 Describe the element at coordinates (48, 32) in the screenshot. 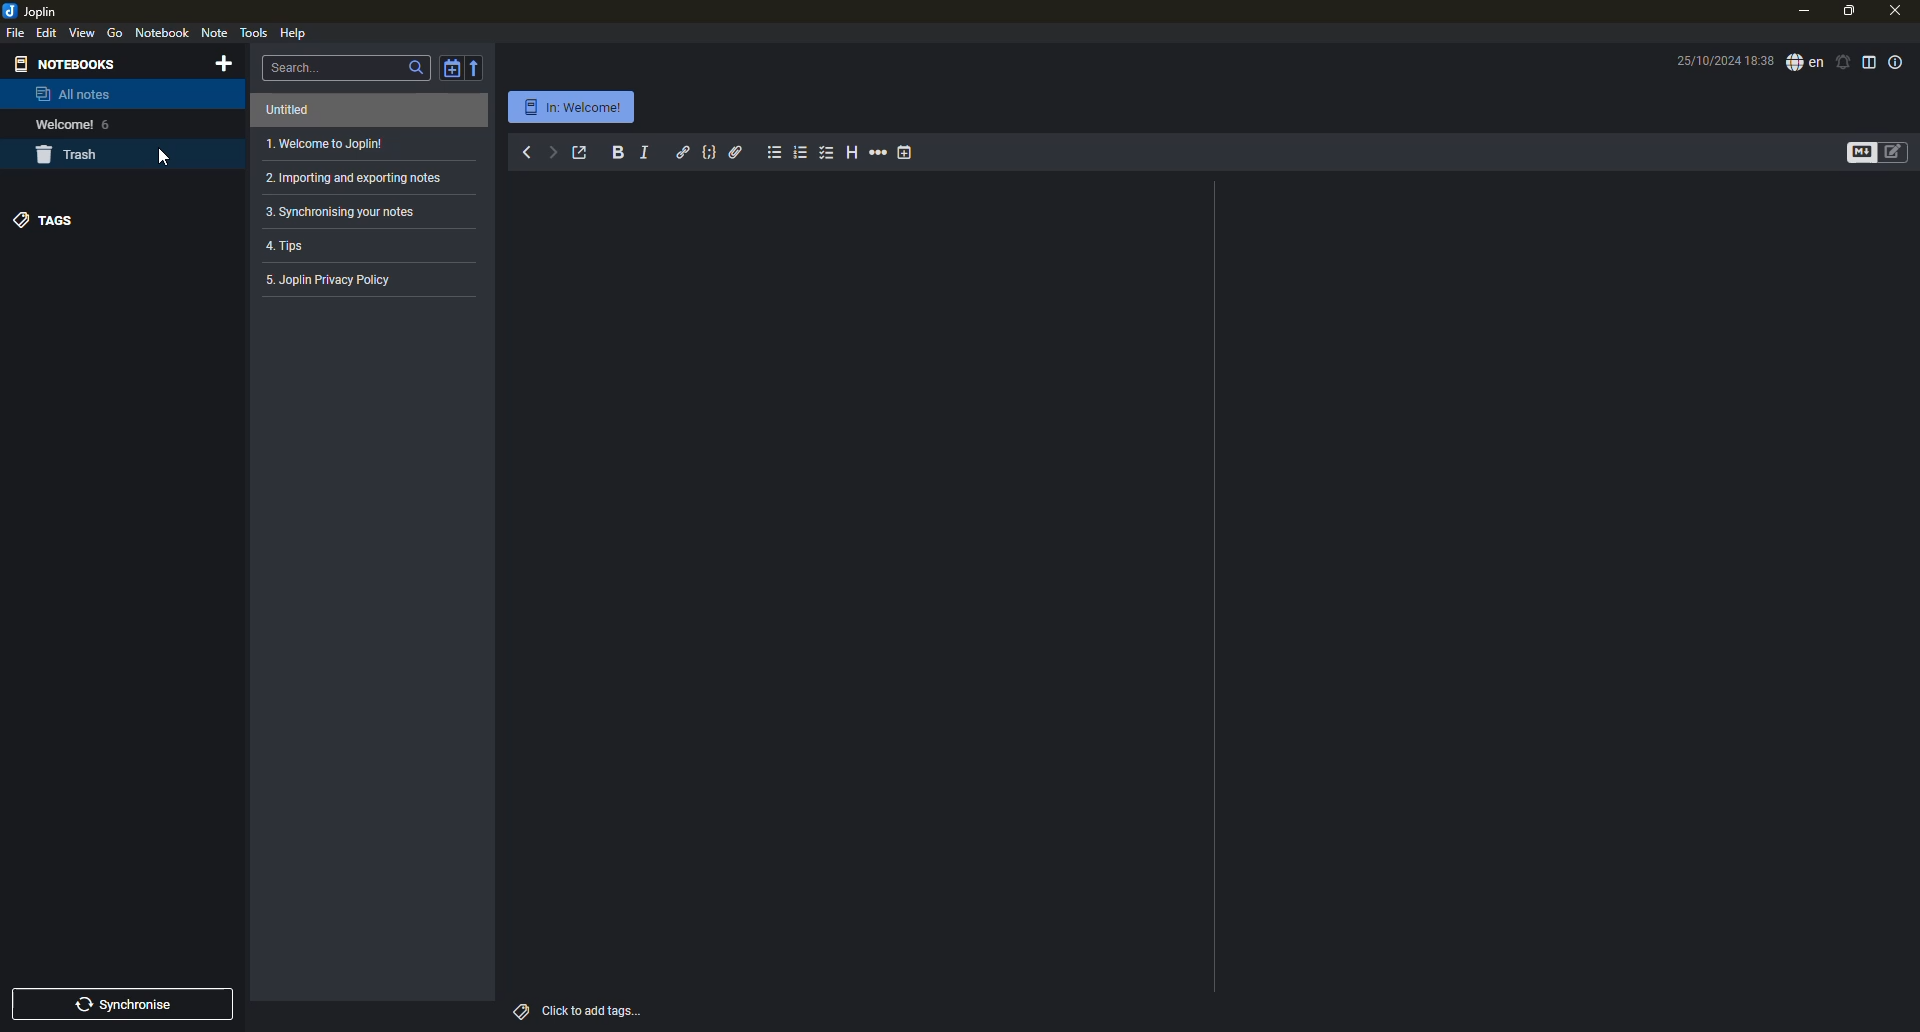

I see `edit` at that location.